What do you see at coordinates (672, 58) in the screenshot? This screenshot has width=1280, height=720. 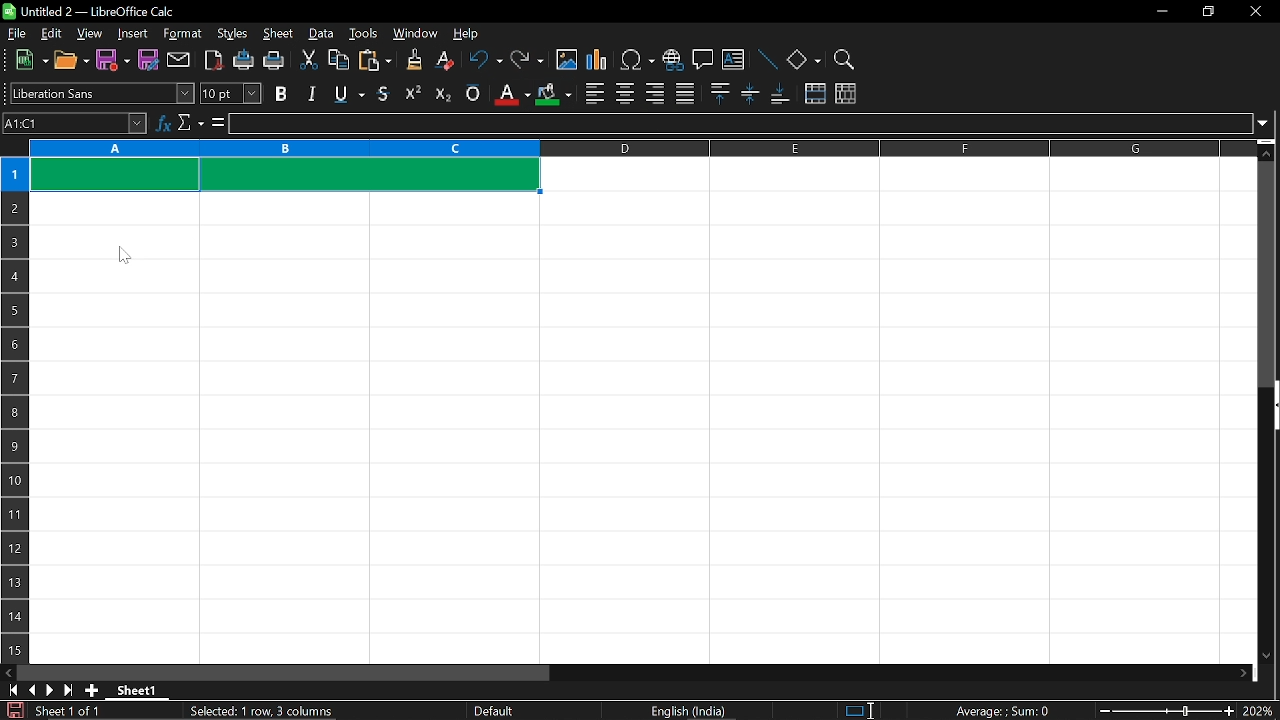 I see `insert hyperlink` at bounding box center [672, 58].